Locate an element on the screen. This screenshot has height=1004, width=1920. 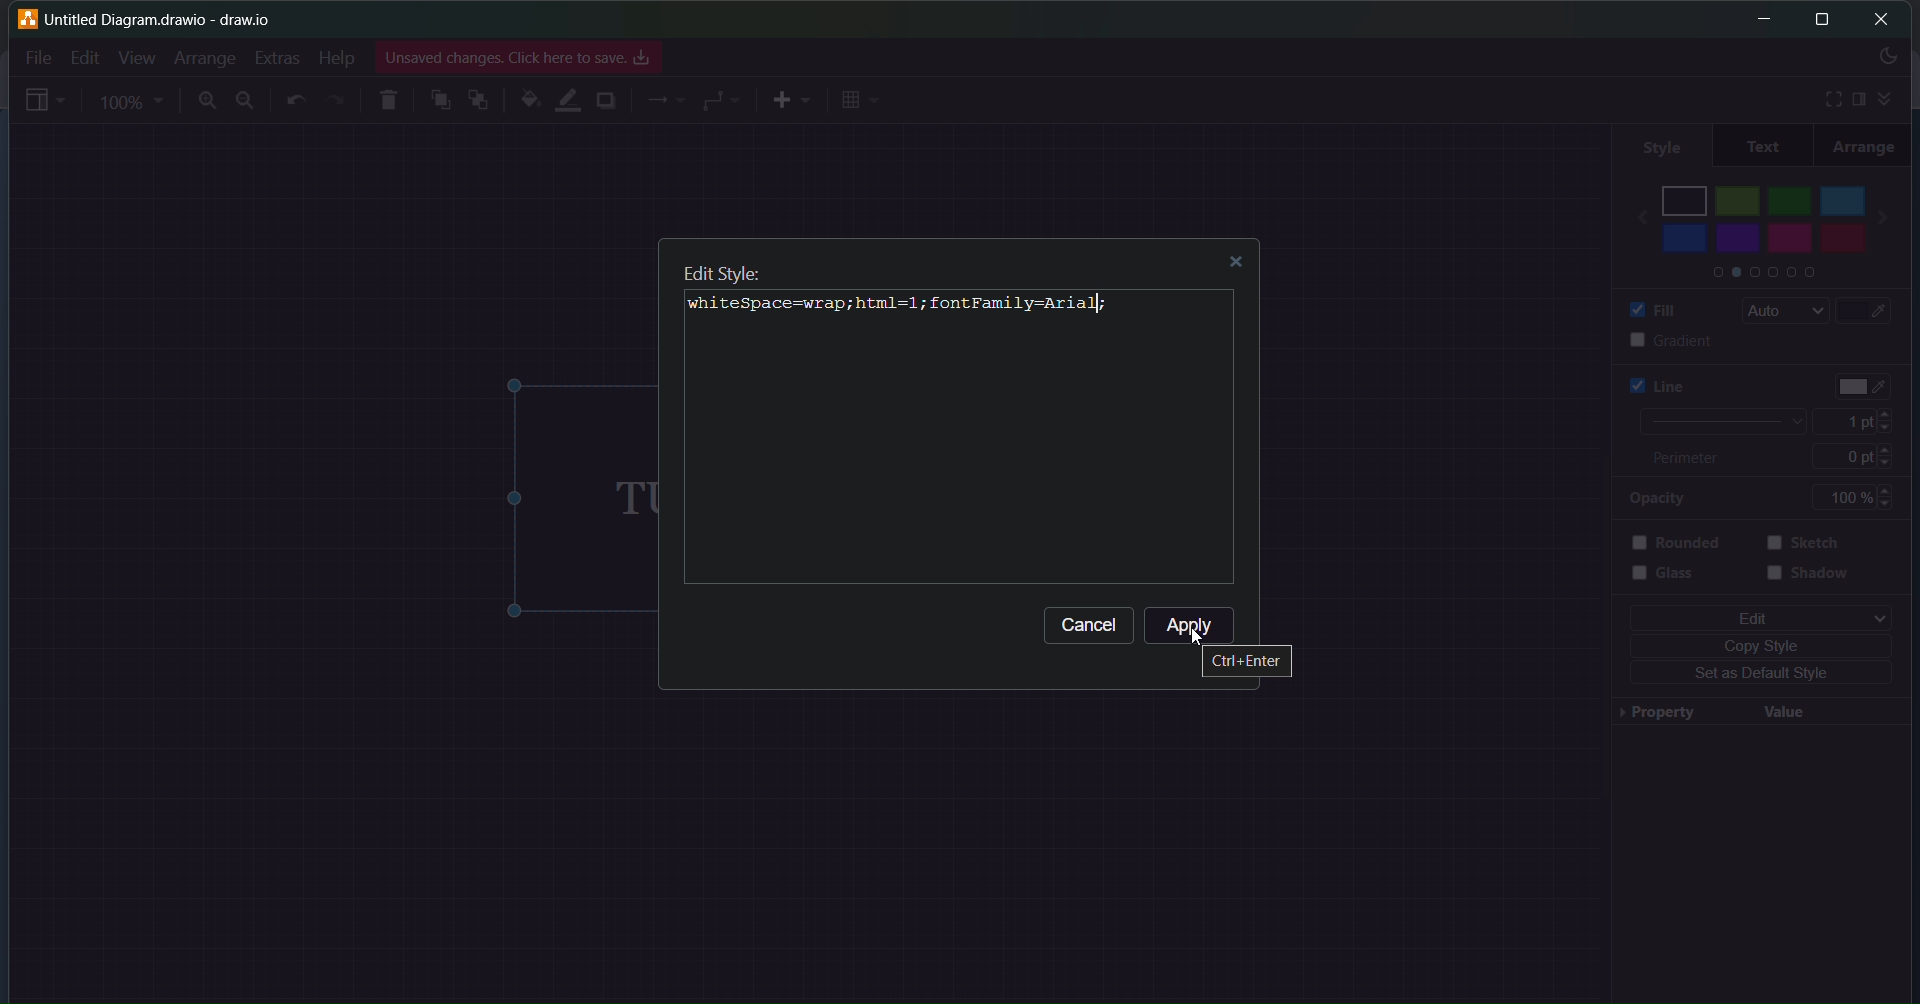
edit is located at coordinates (1755, 617).